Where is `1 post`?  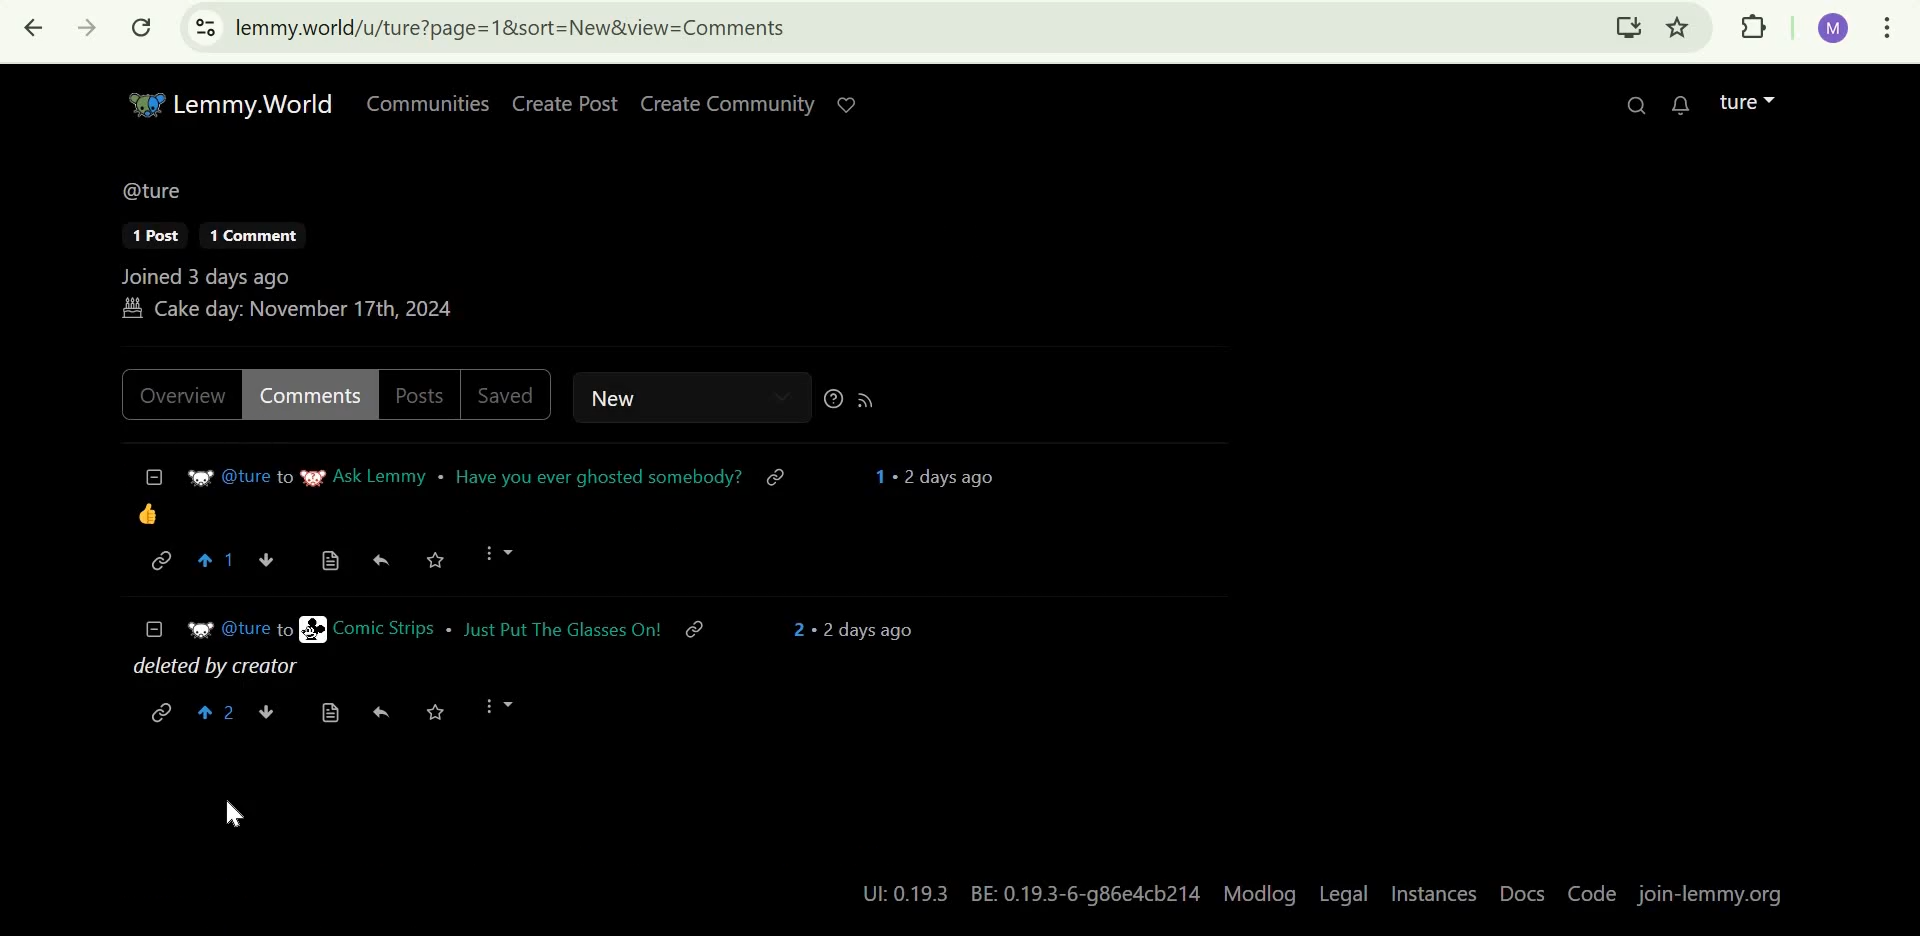
1 post is located at coordinates (143, 236).